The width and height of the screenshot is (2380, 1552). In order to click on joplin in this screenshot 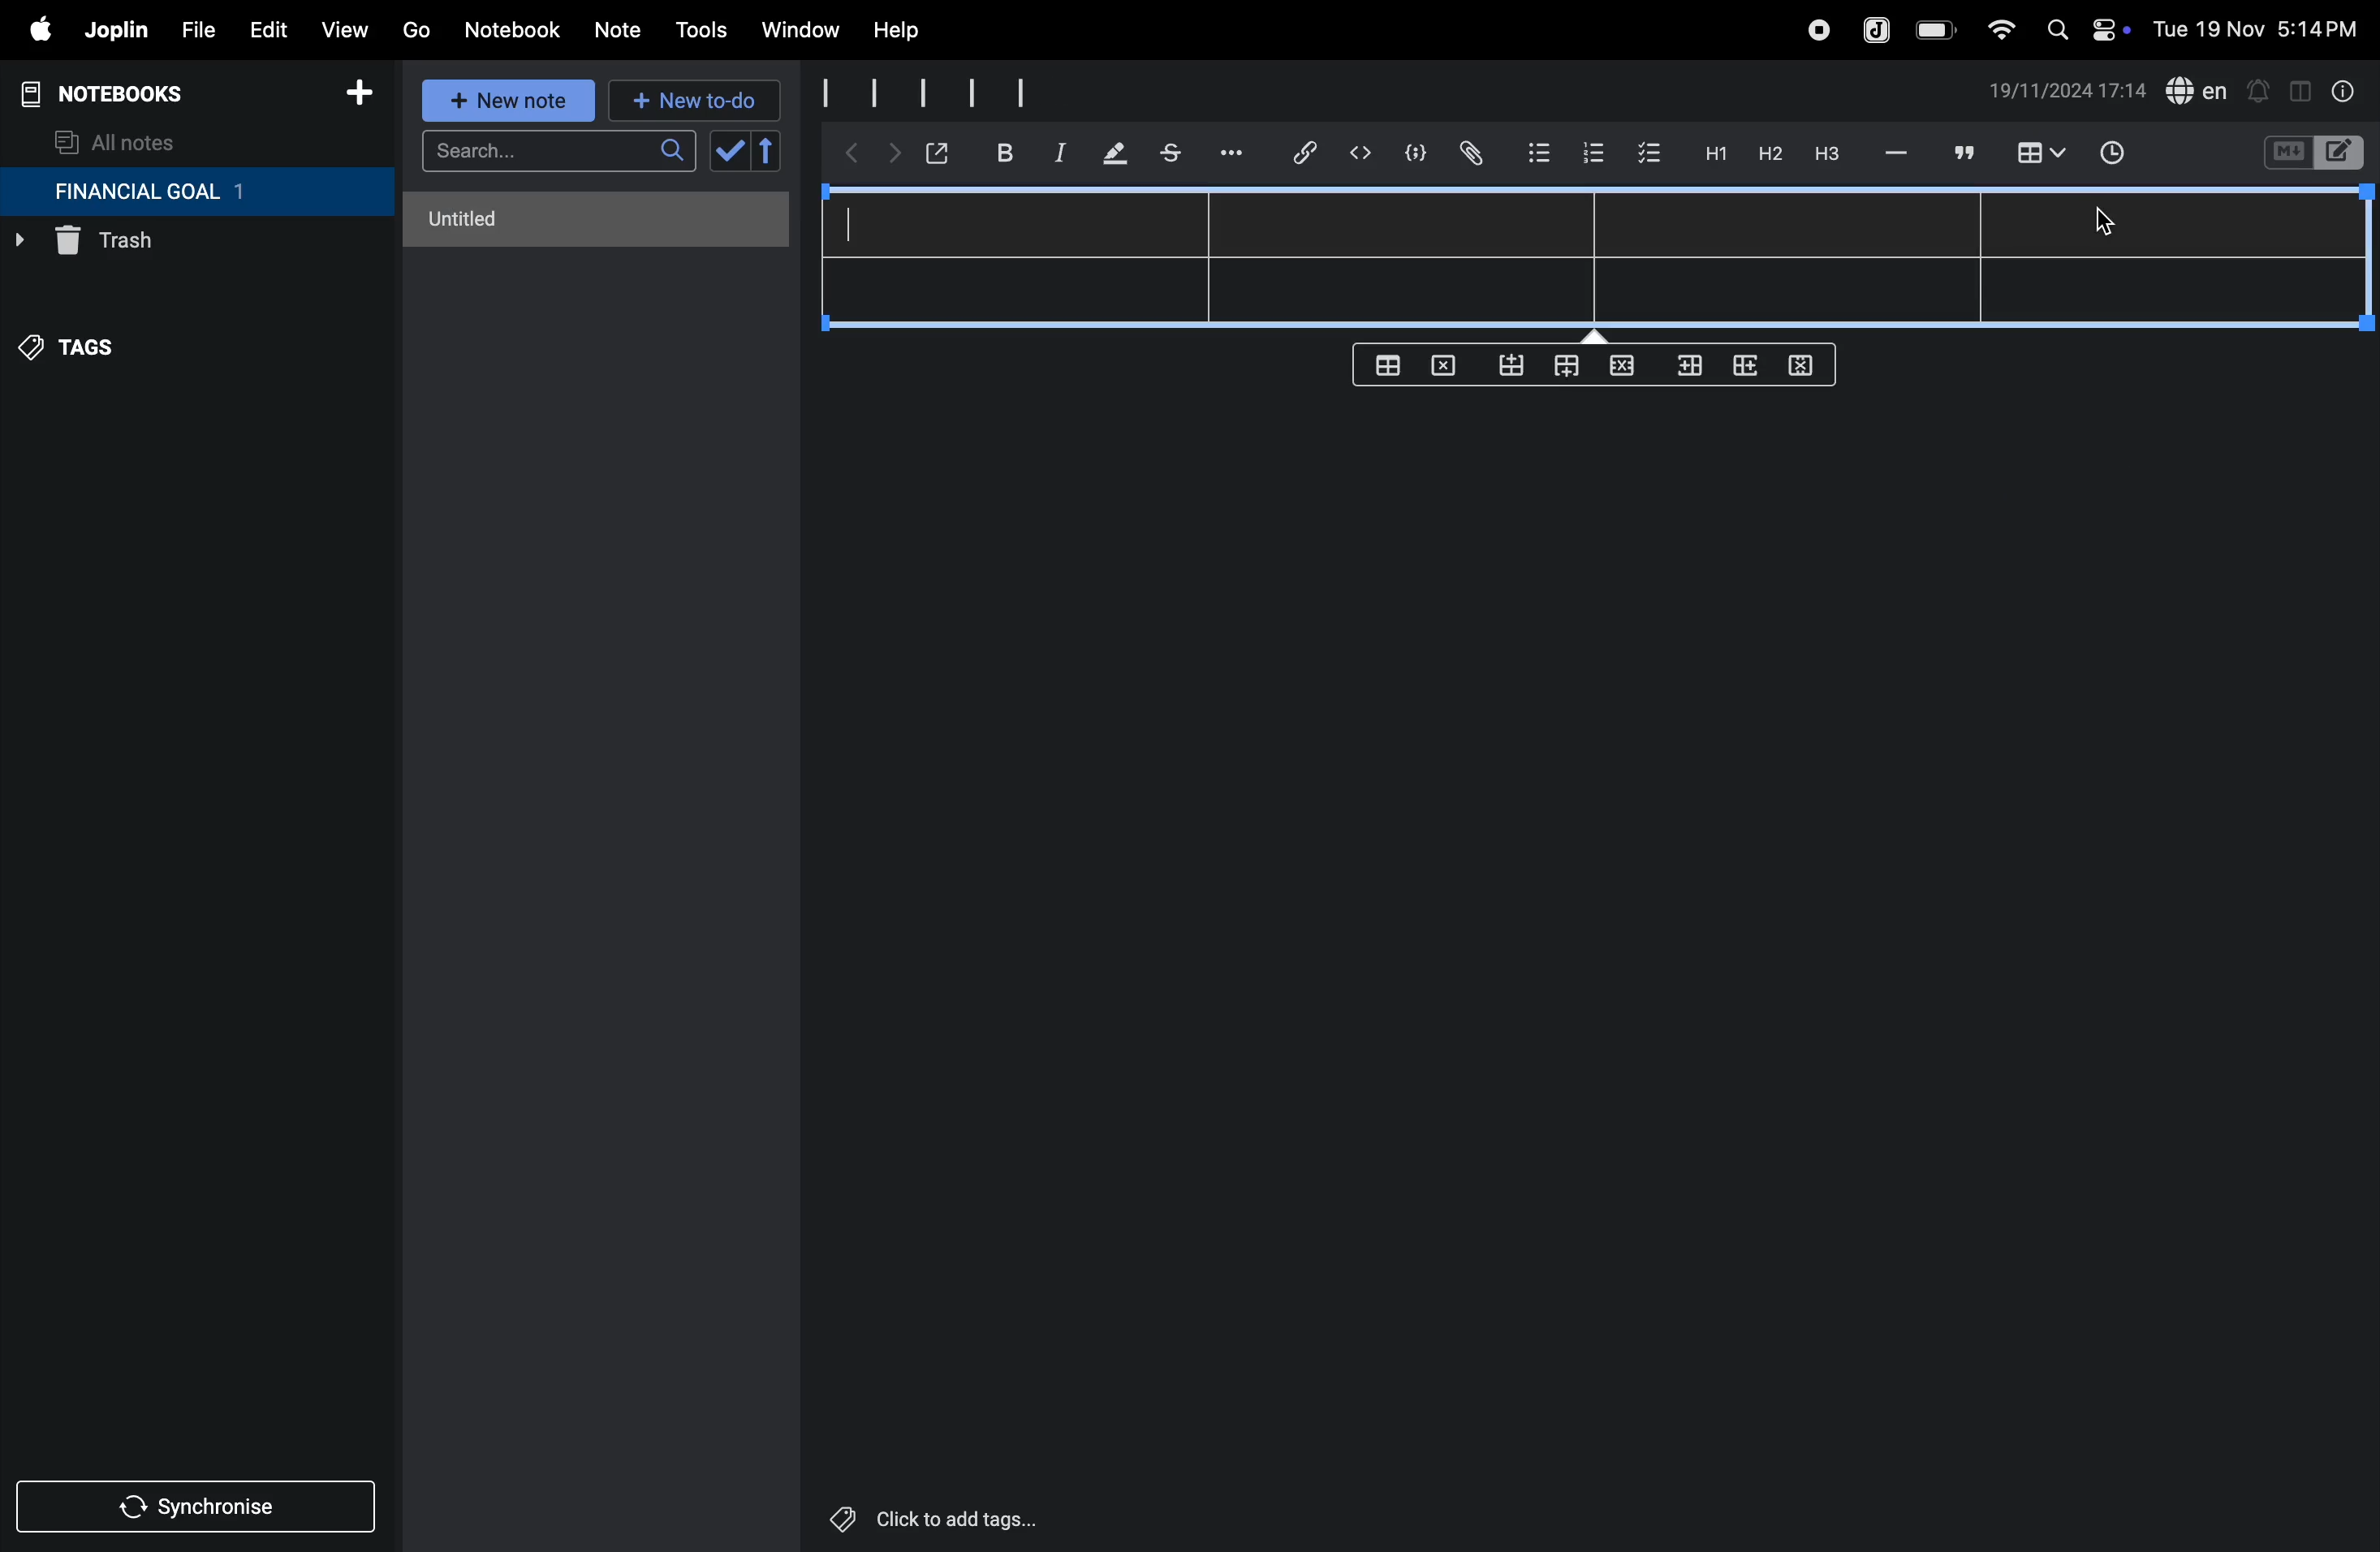, I will do `click(1878, 28)`.